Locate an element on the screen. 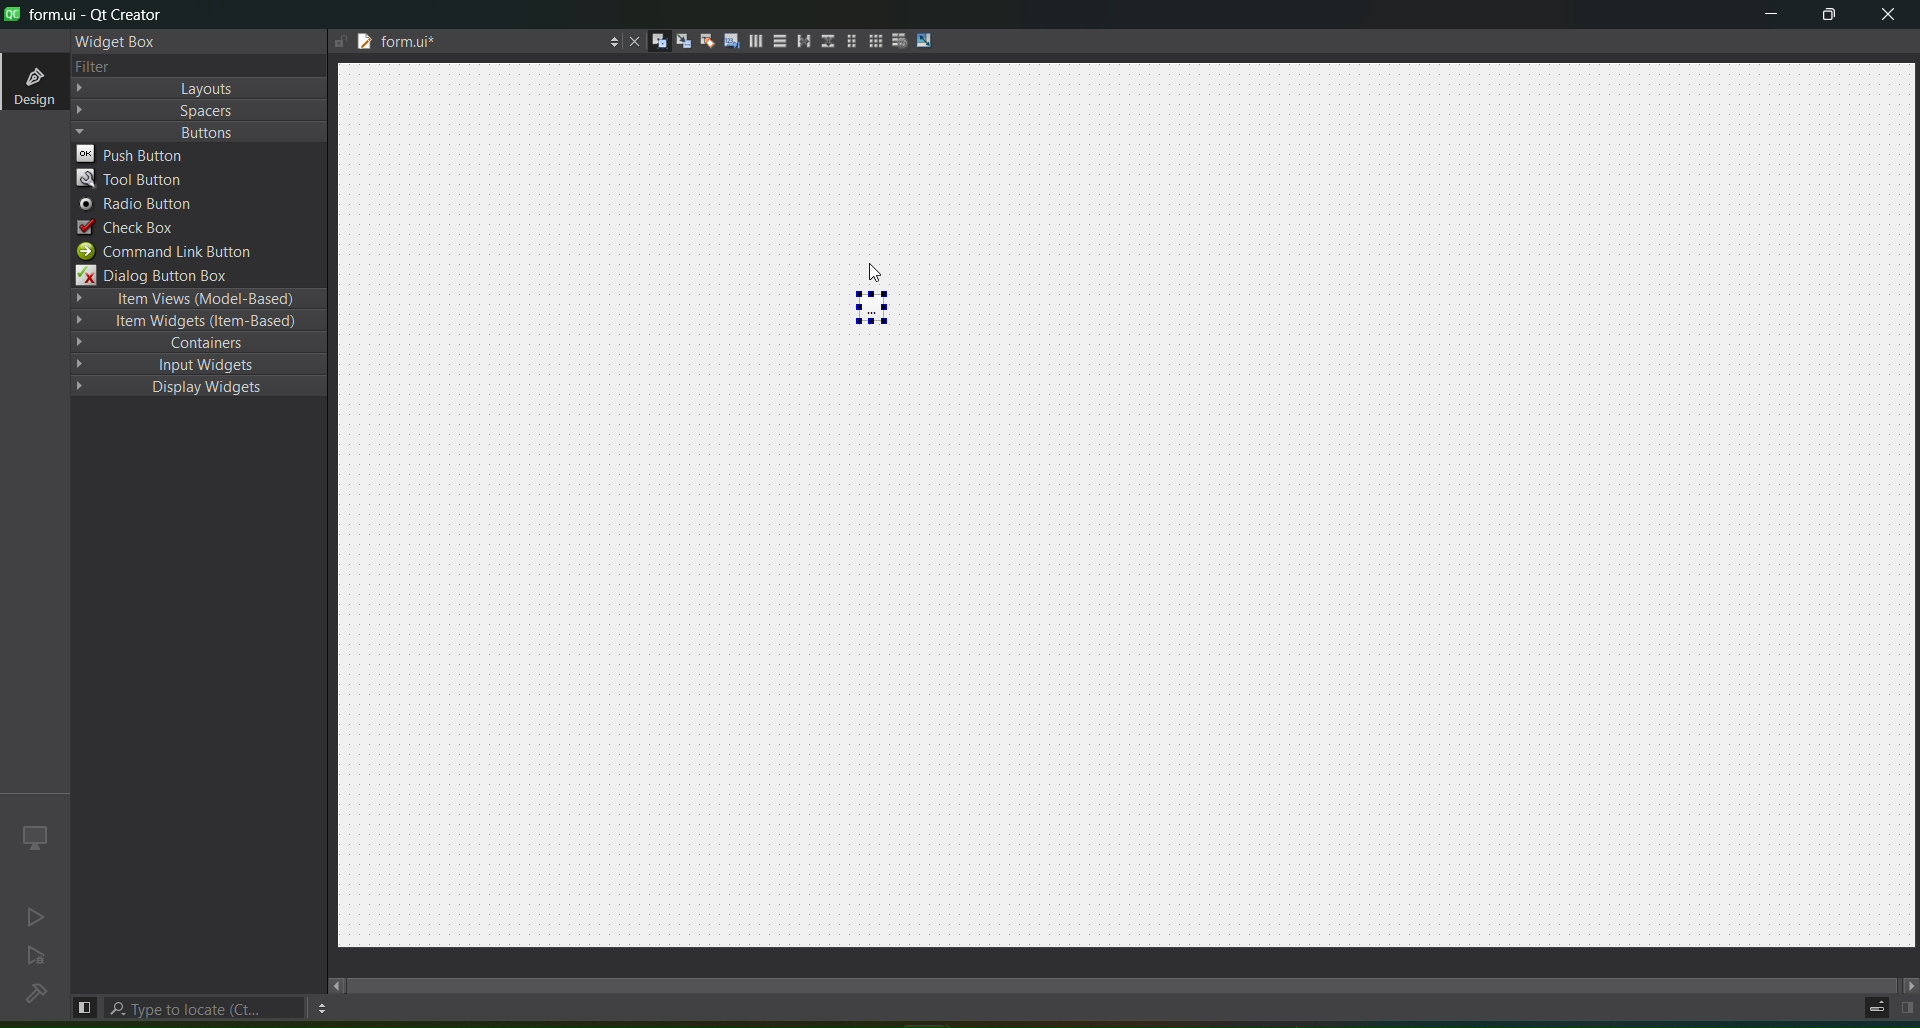  push button is located at coordinates (201, 154).